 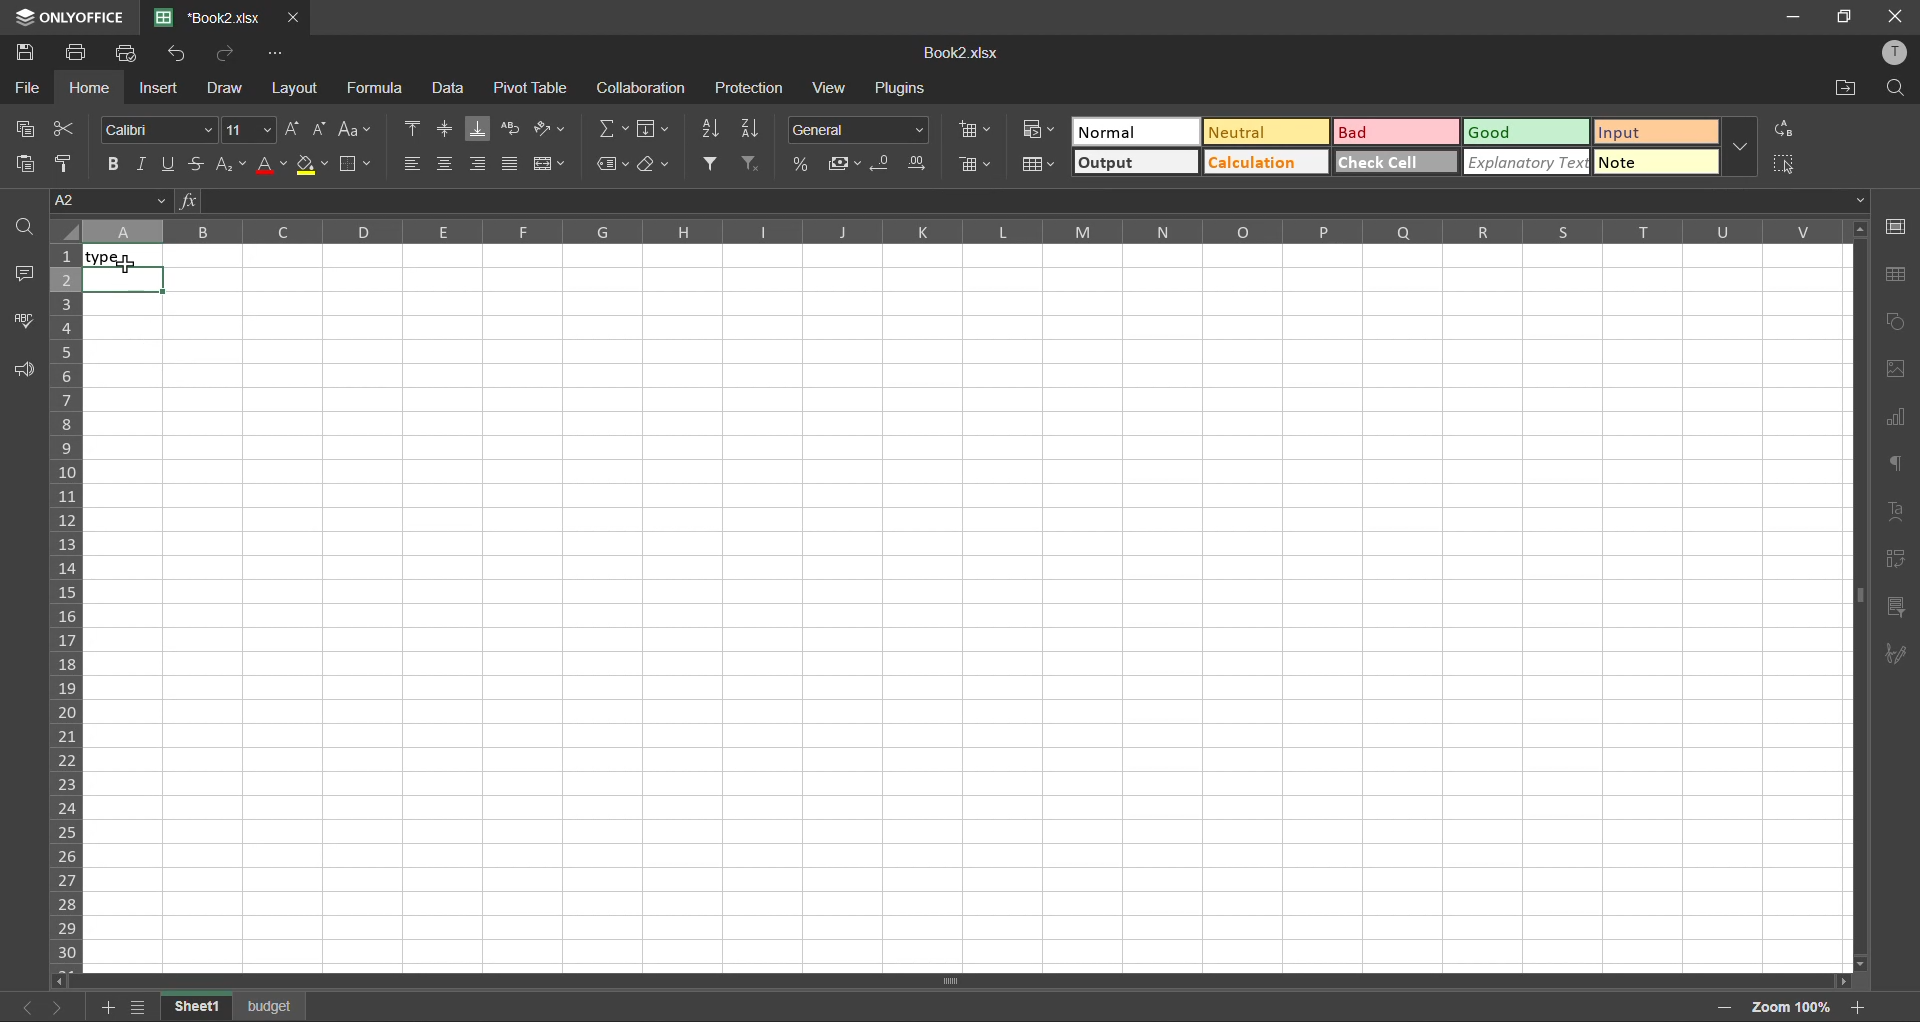 I want to click on find, so click(x=1900, y=89).